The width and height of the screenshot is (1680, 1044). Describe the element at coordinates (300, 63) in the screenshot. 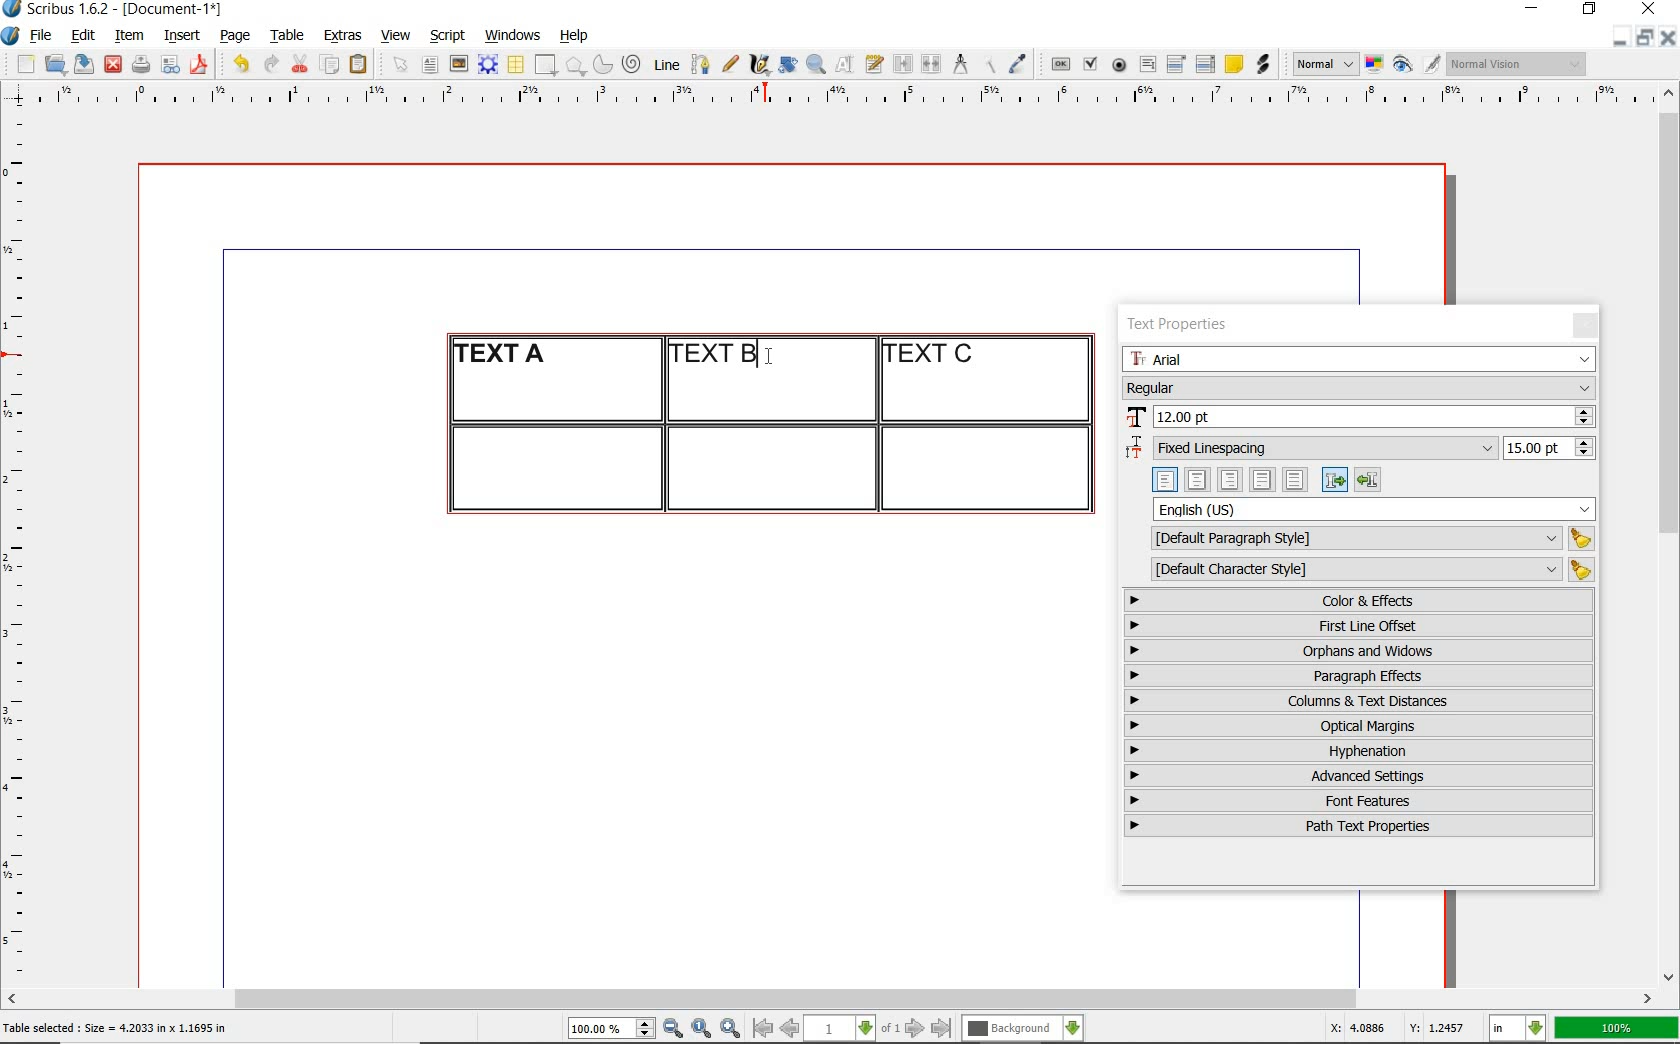

I see `cut` at that location.